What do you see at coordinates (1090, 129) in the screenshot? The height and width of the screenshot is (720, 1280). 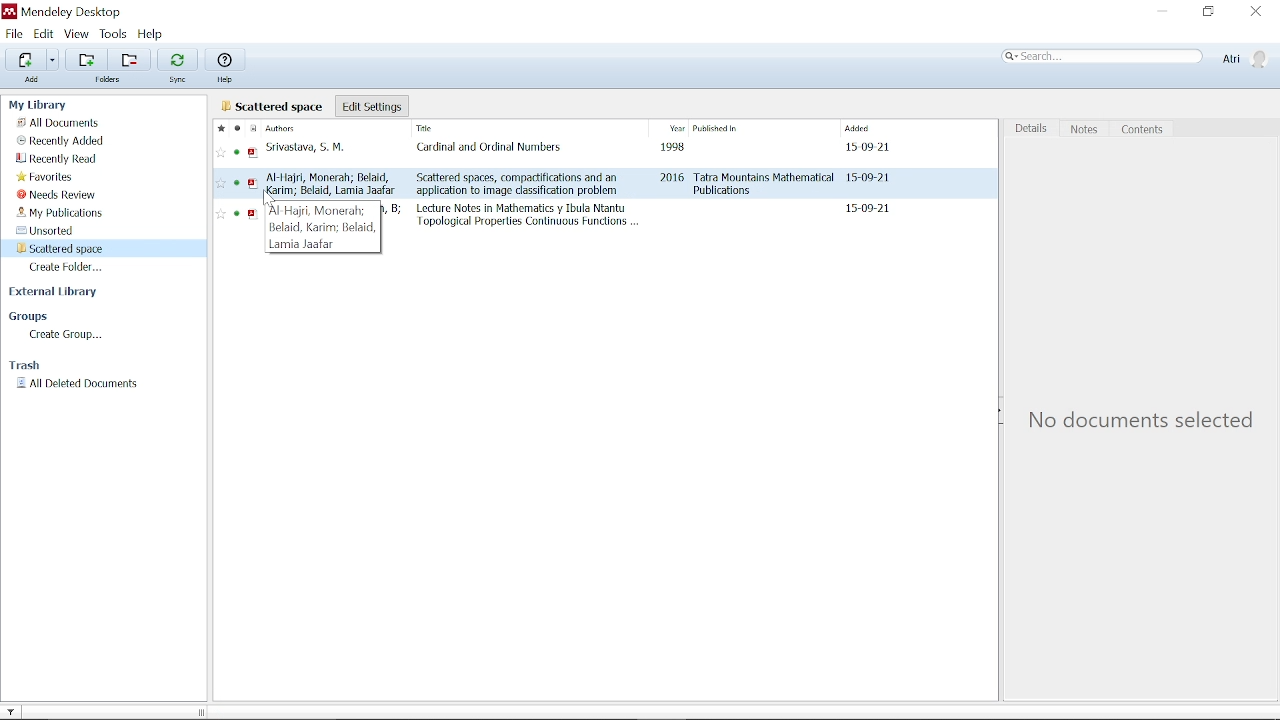 I see `Notes` at bounding box center [1090, 129].